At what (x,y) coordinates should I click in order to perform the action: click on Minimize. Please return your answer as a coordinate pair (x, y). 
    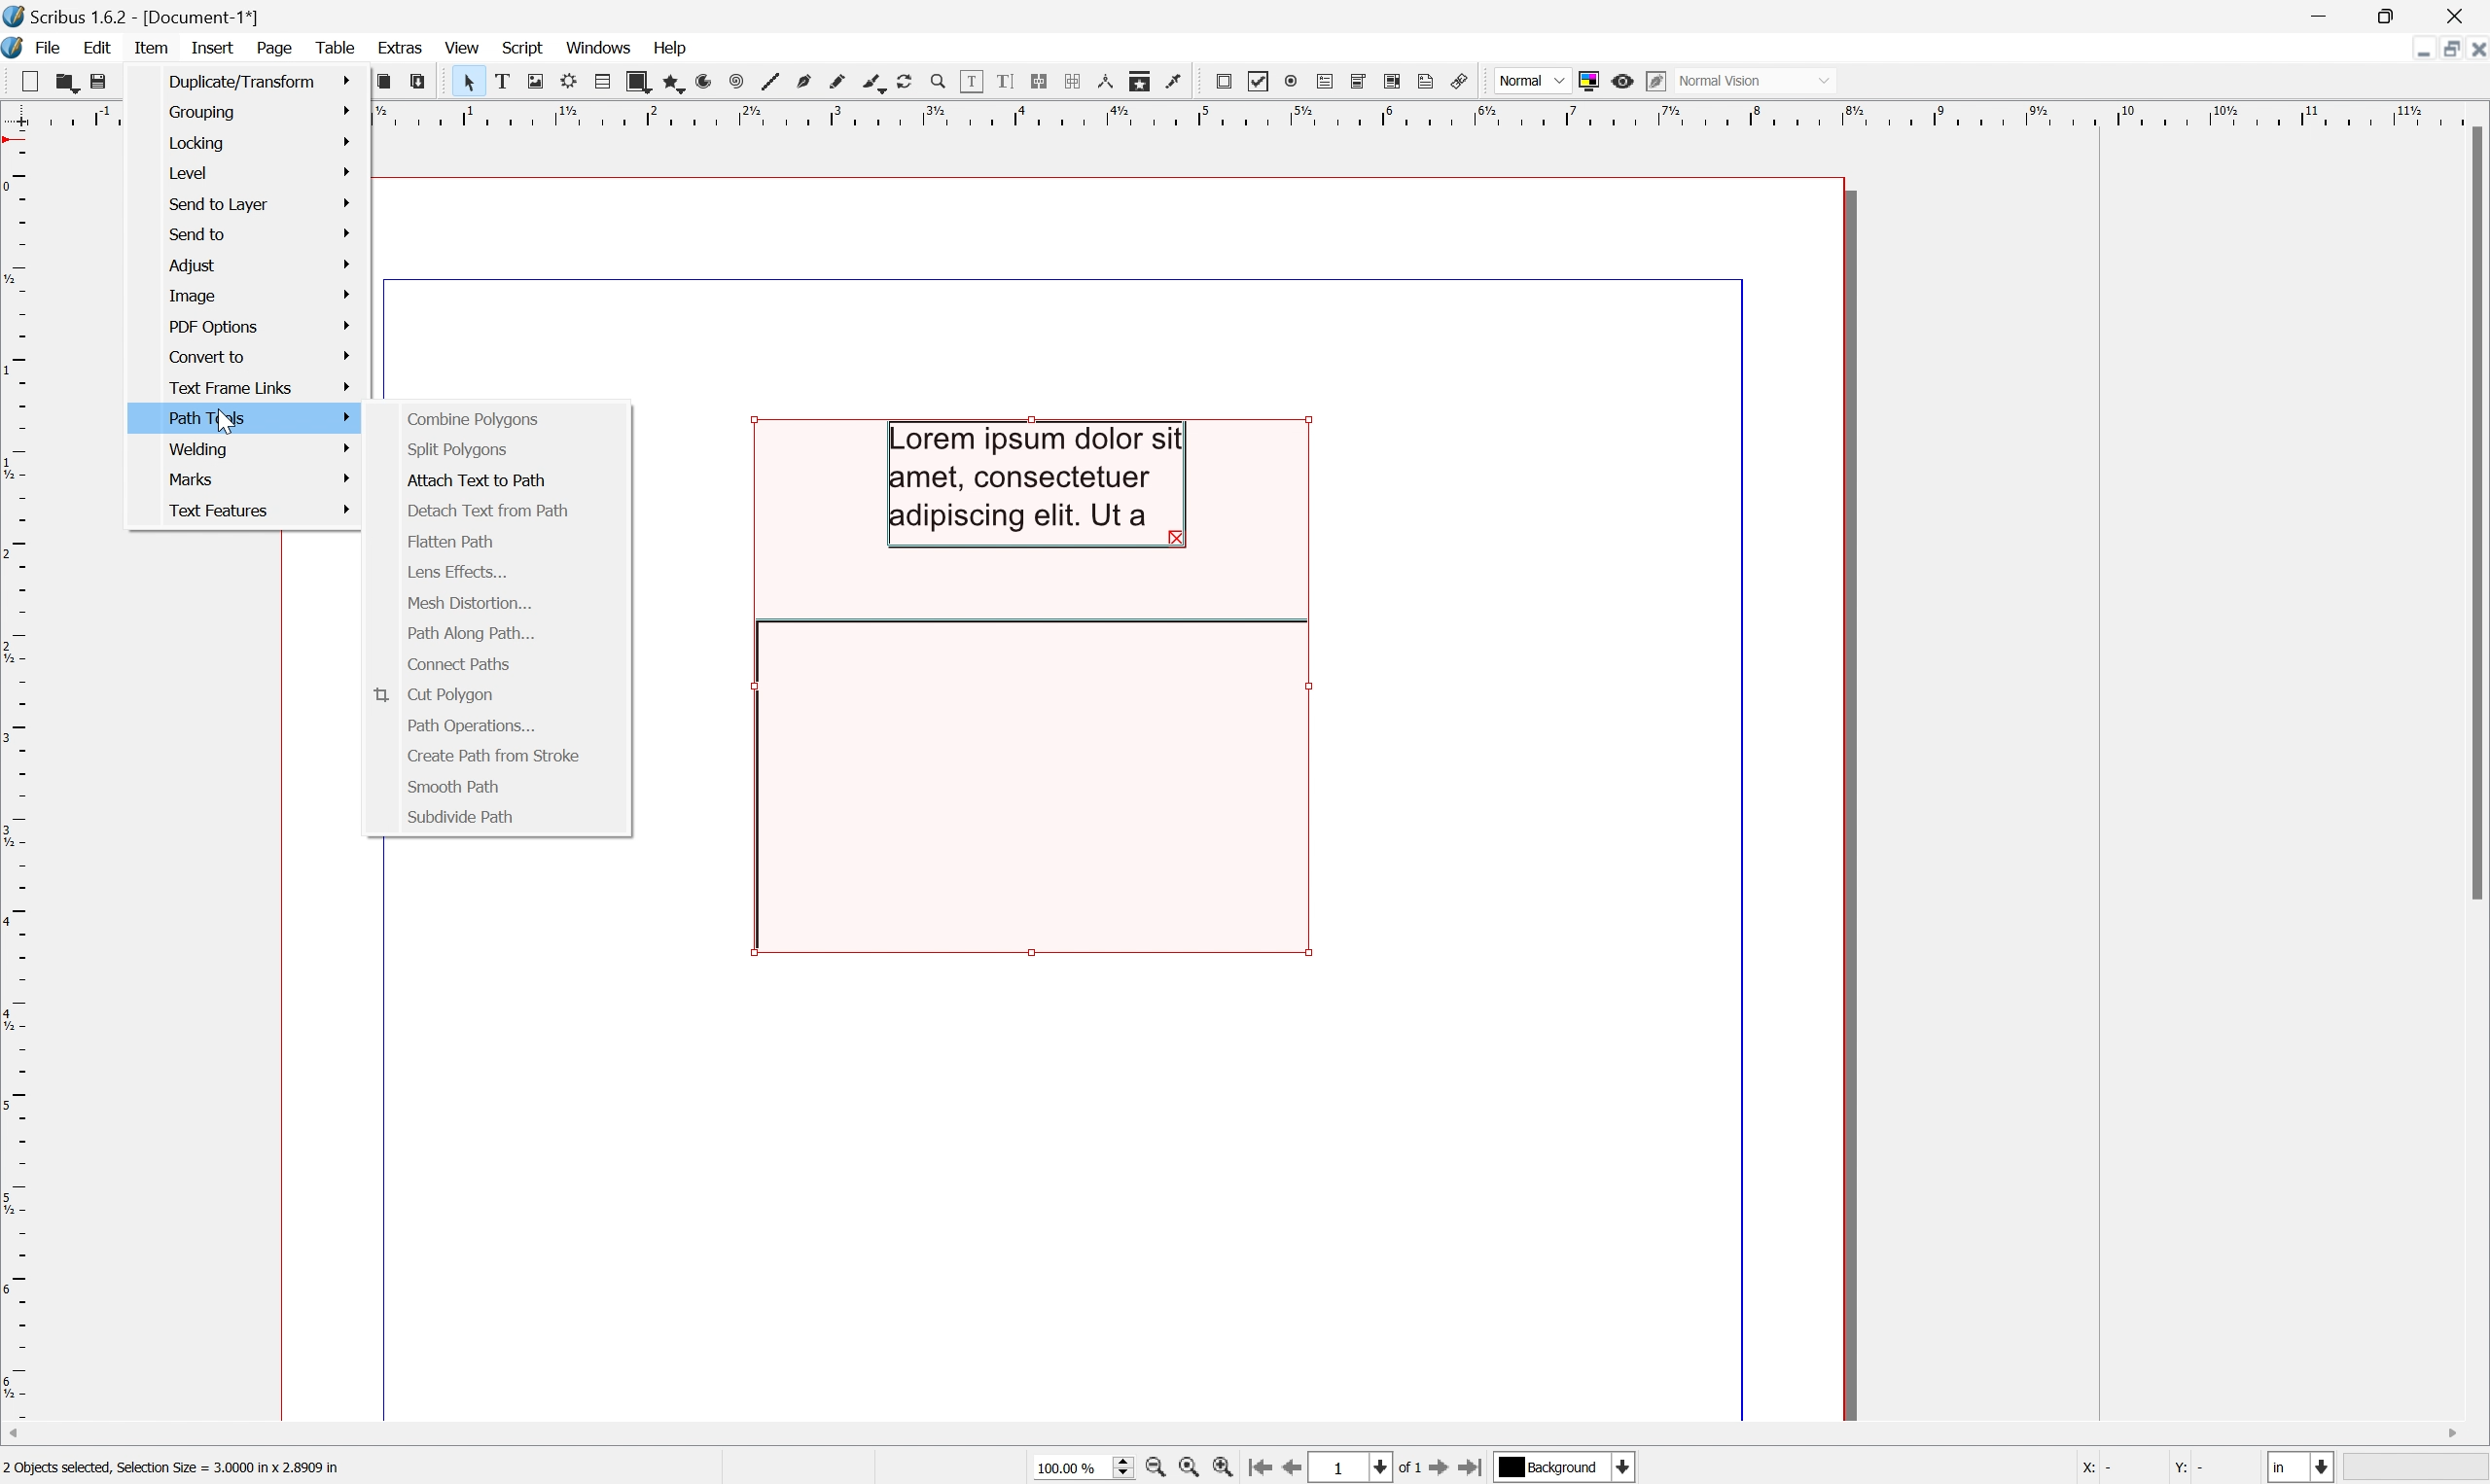
    Looking at the image, I should click on (2314, 14).